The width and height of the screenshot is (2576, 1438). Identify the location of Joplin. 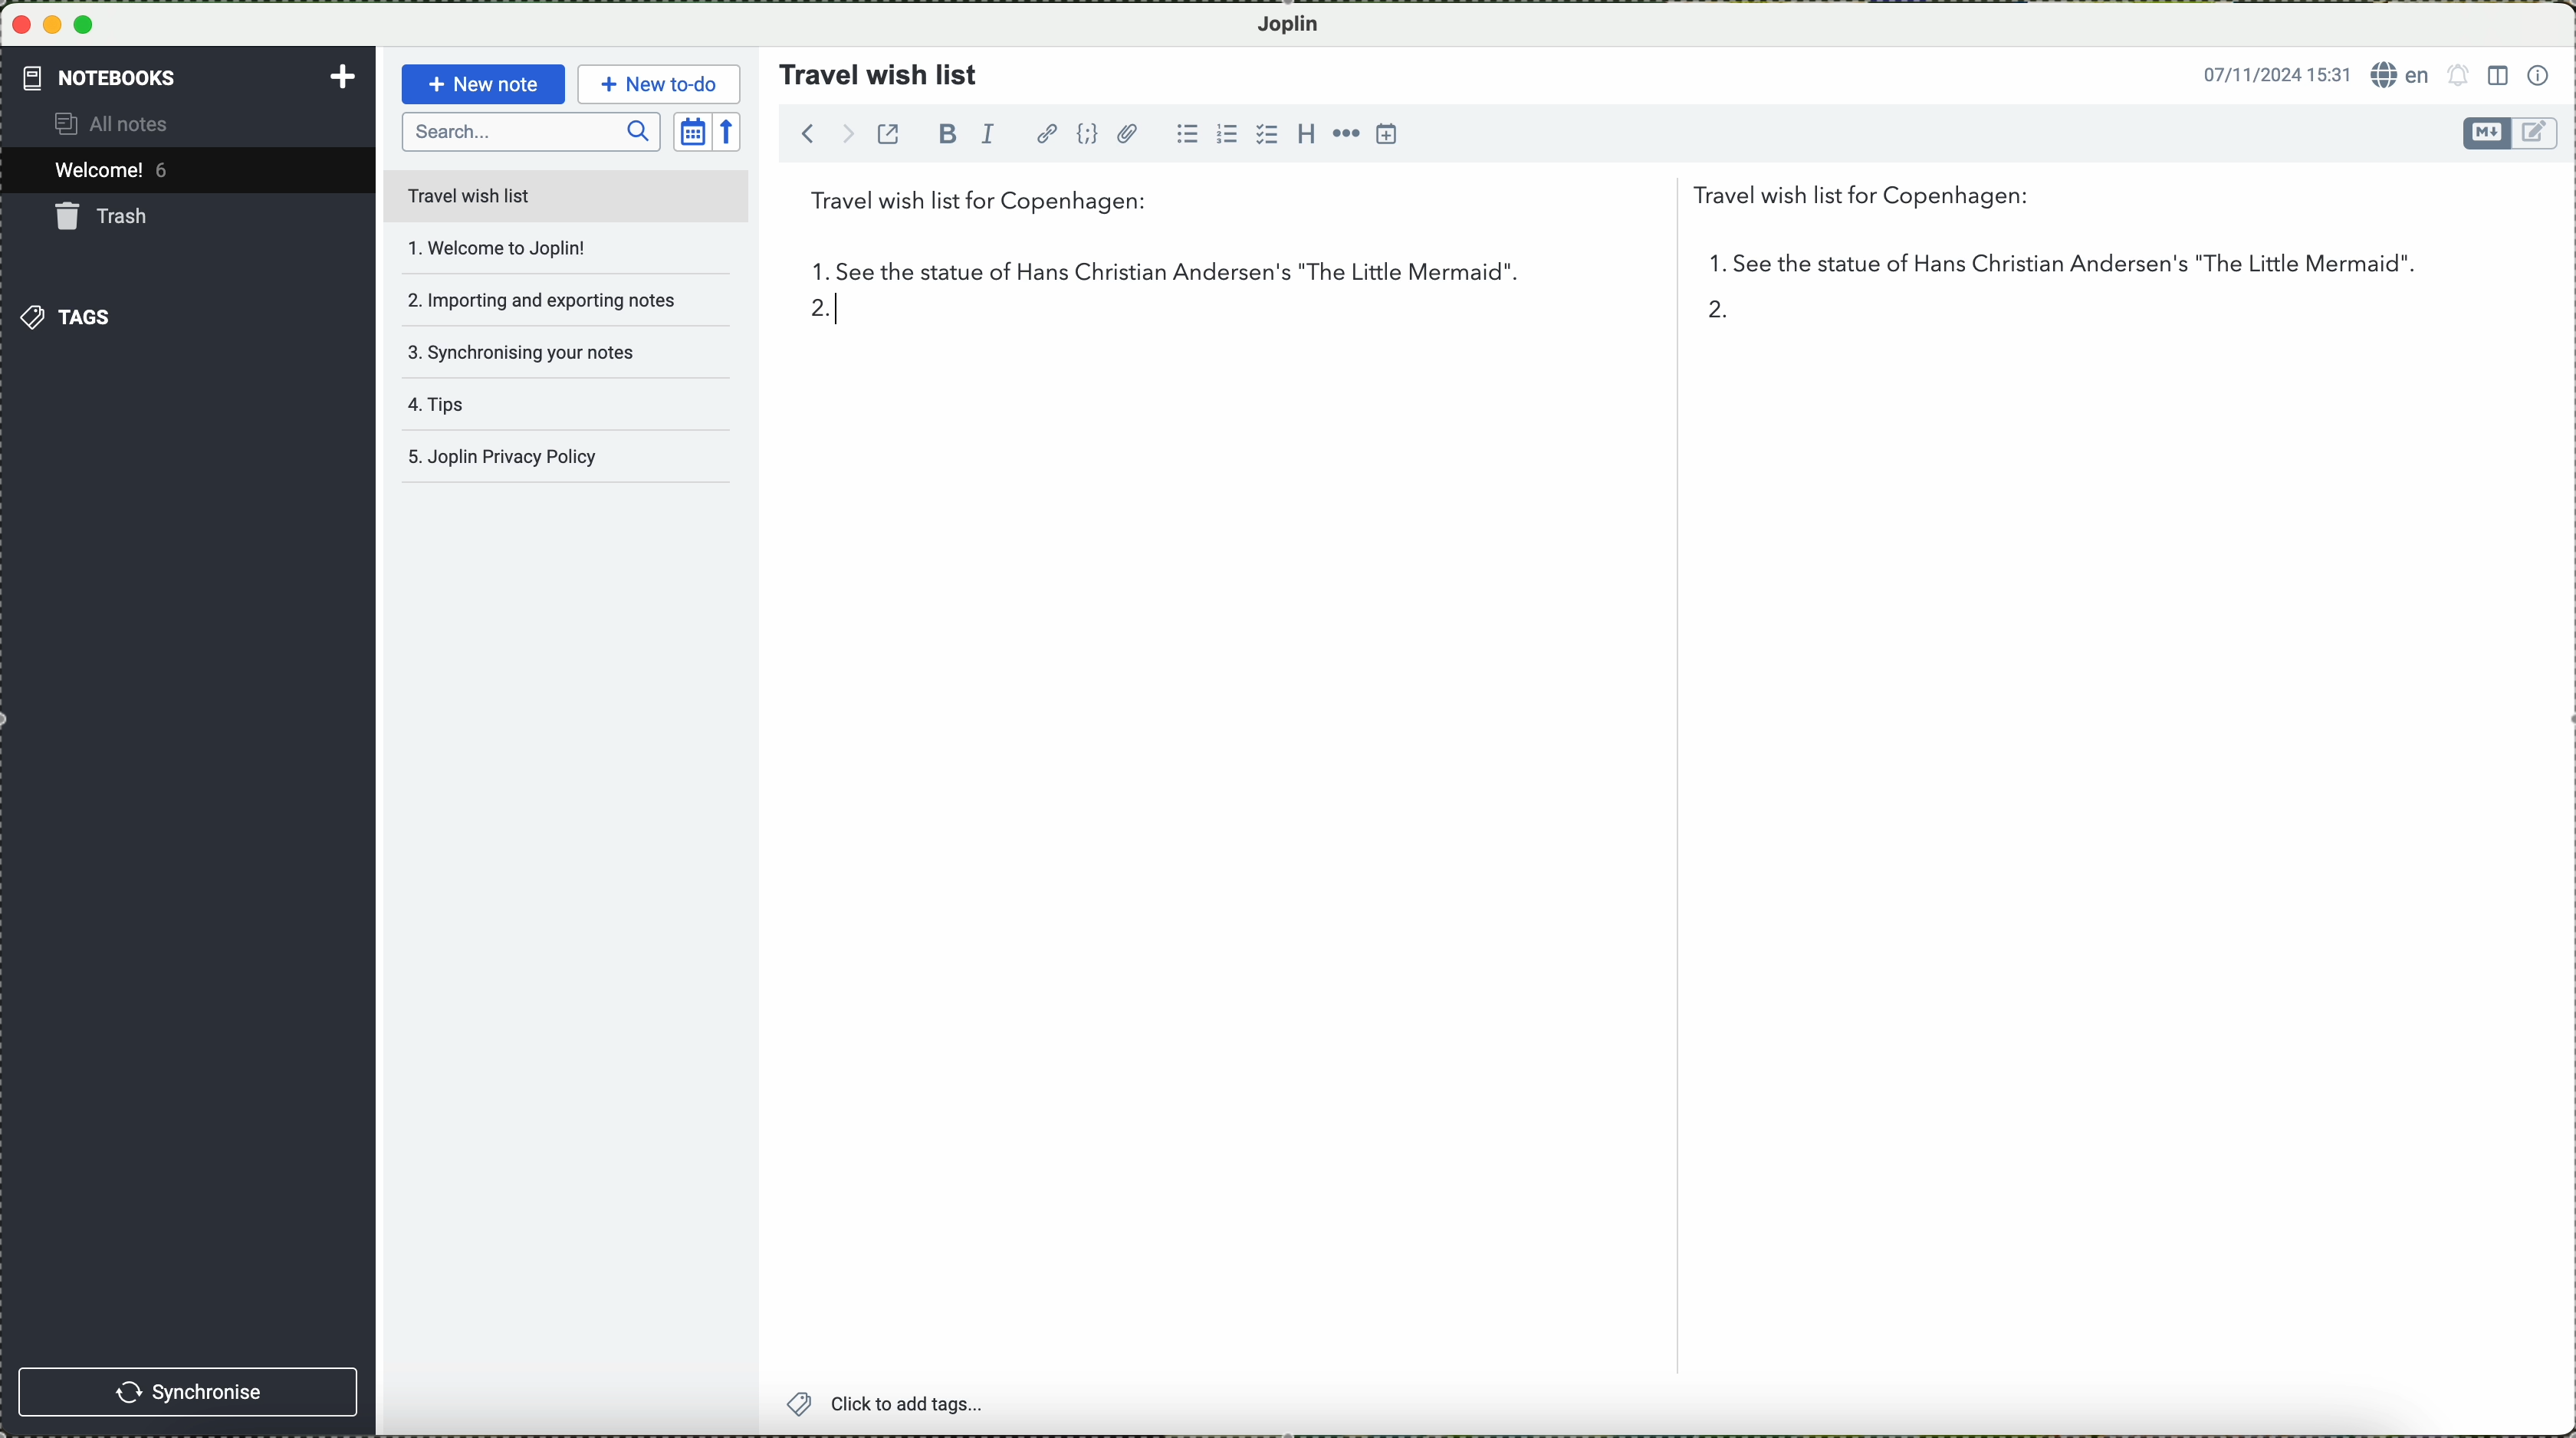
(1299, 23).